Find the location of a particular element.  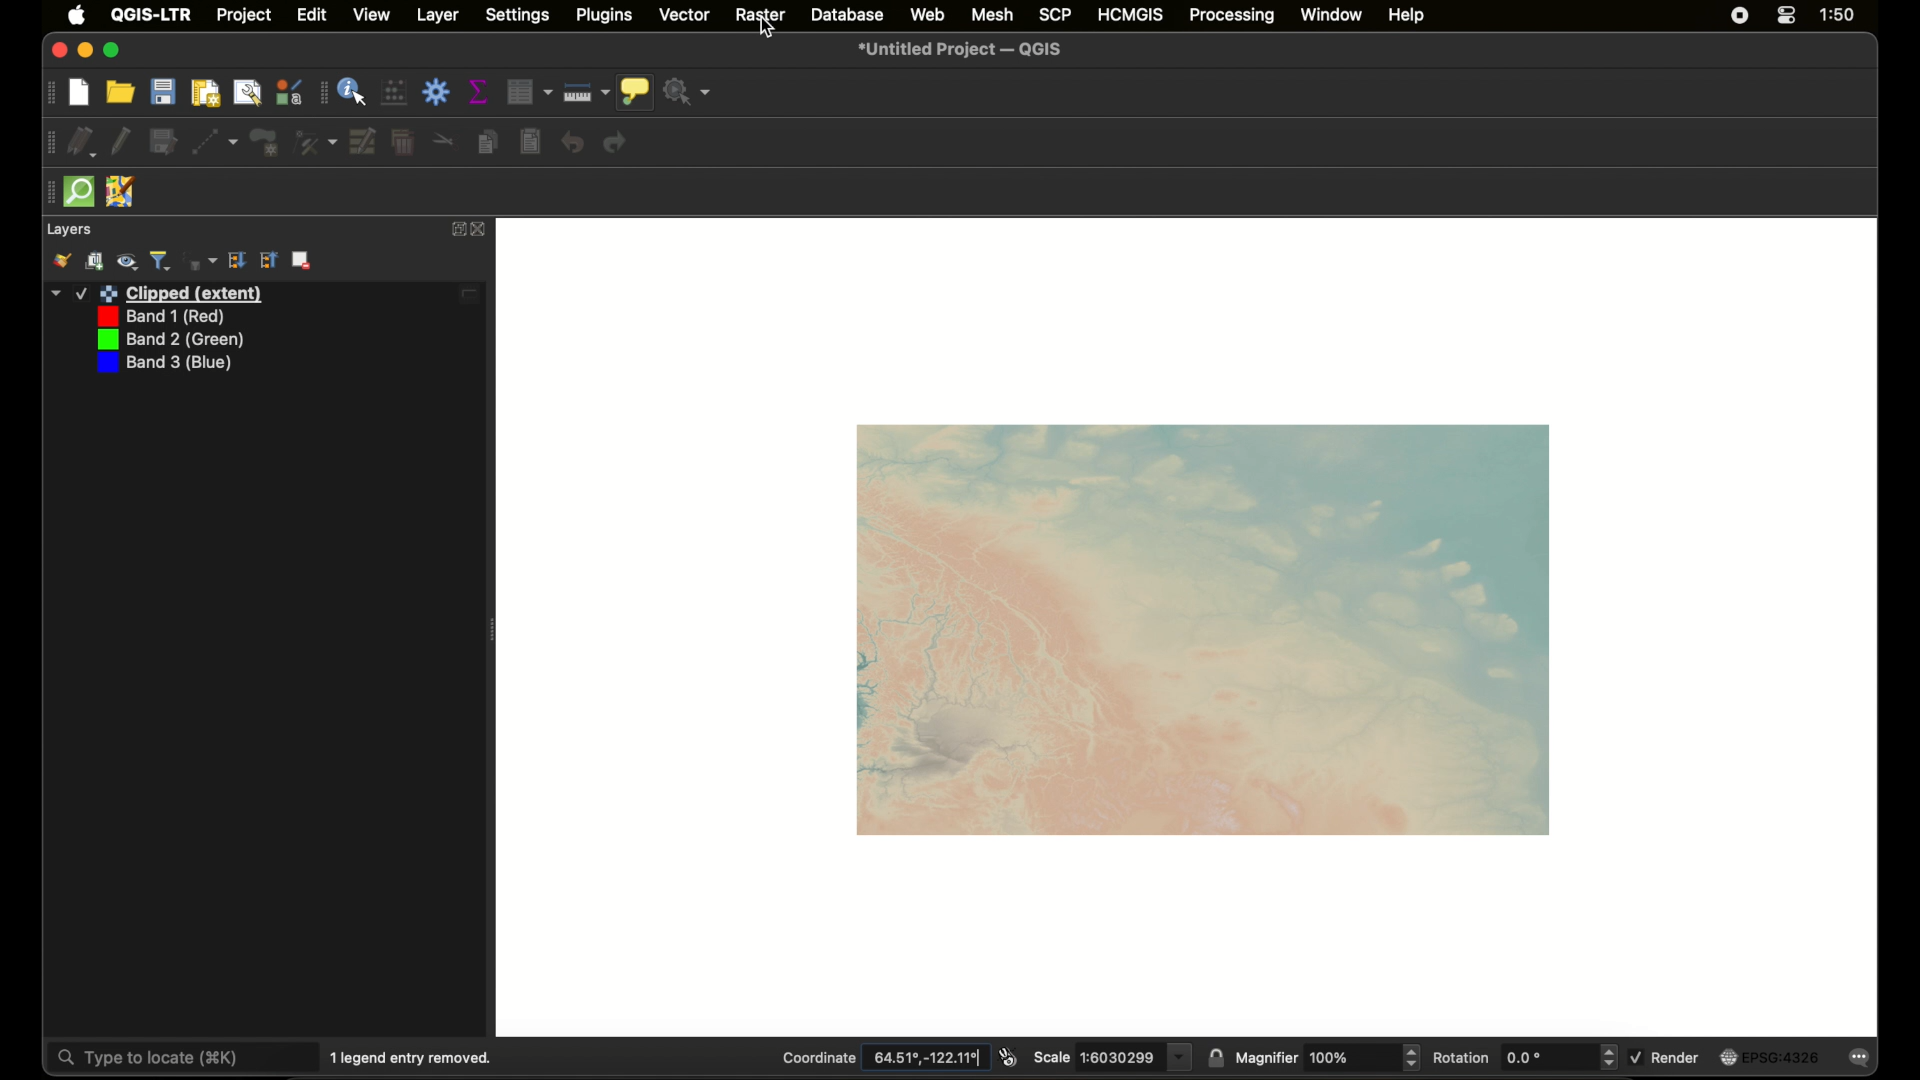

view is located at coordinates (371, 14).